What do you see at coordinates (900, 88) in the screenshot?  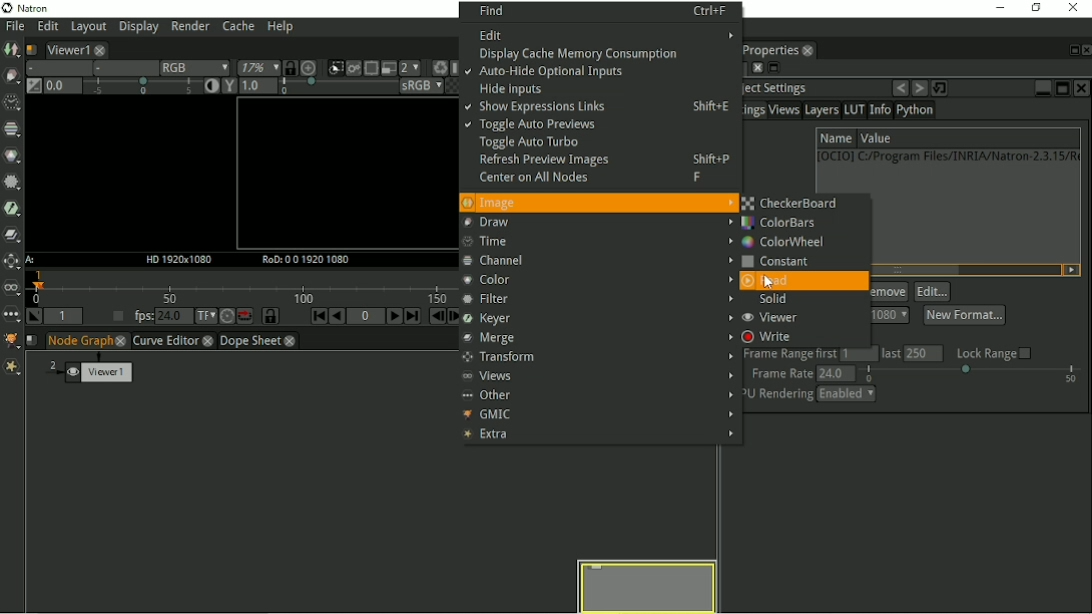 I see `Undo` at bounding box center [900, 88].